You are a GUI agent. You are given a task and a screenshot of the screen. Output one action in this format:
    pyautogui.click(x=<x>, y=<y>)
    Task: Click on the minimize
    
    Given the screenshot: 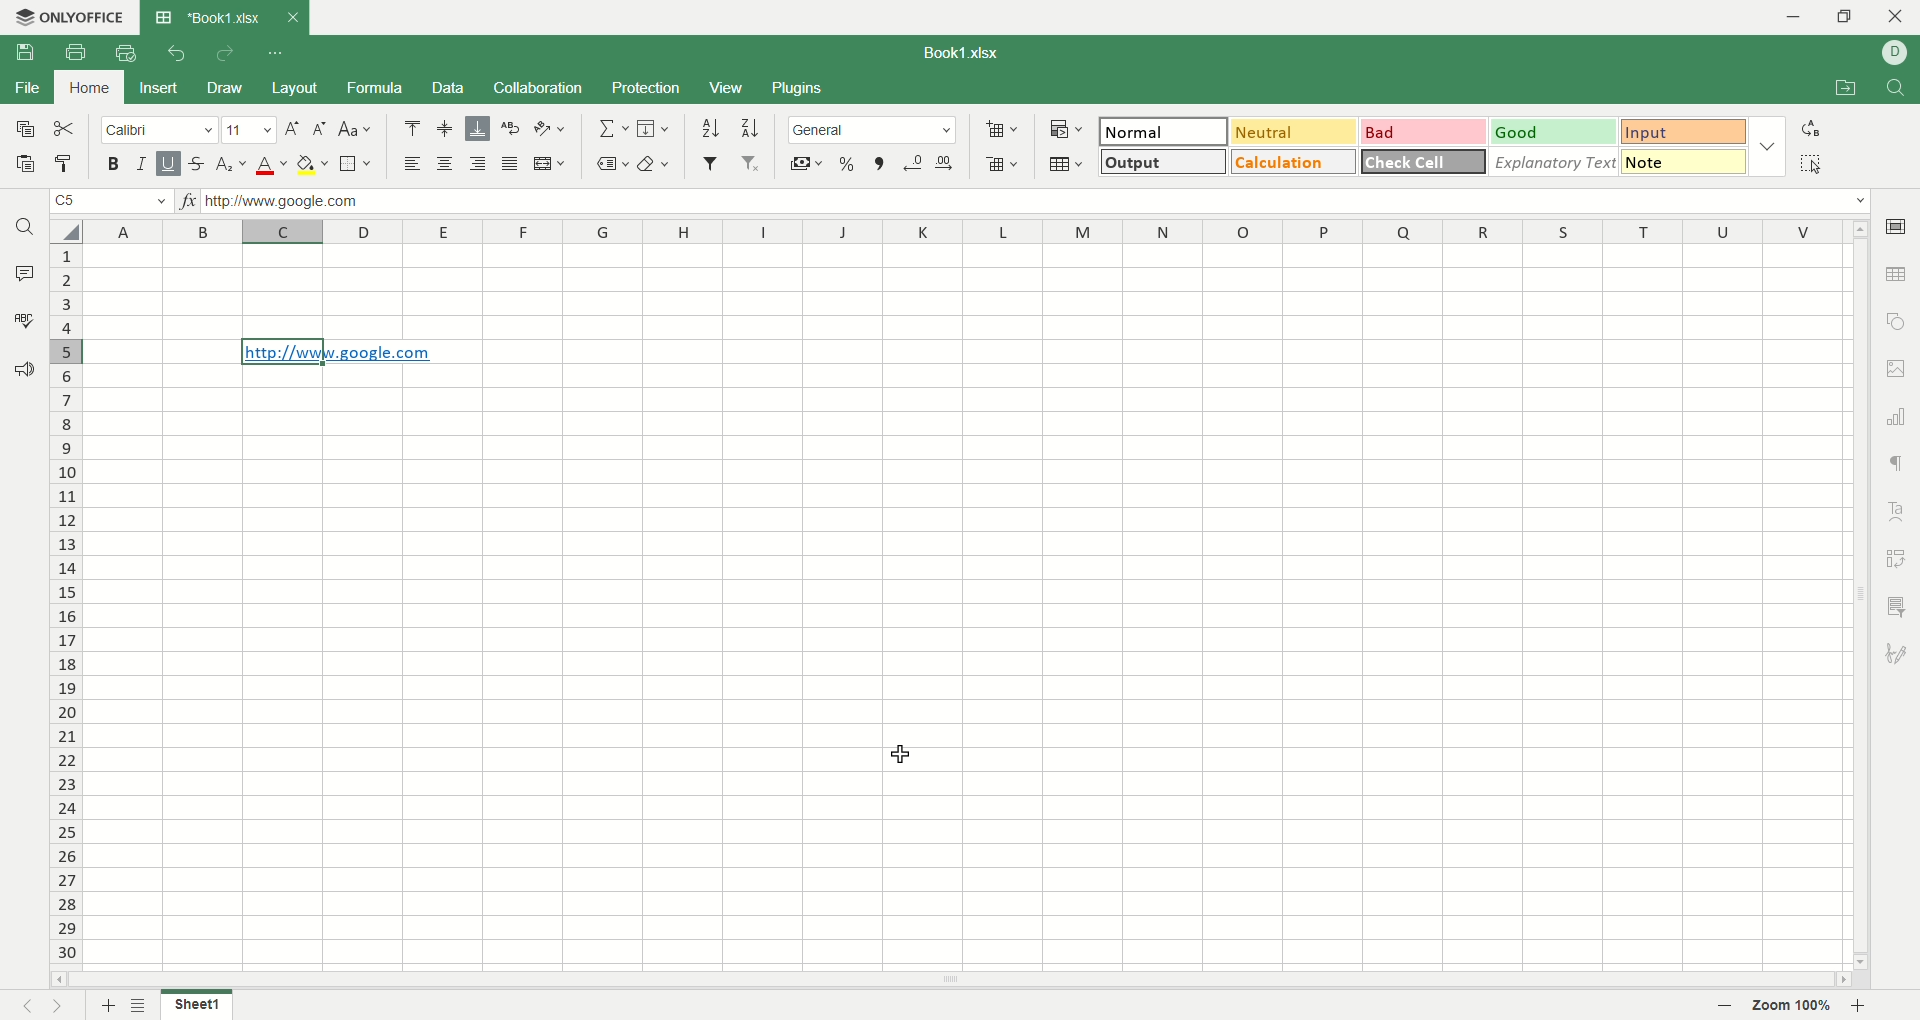 What is the action you would take?
    pyautogui.click(x=1785, y=16)
    